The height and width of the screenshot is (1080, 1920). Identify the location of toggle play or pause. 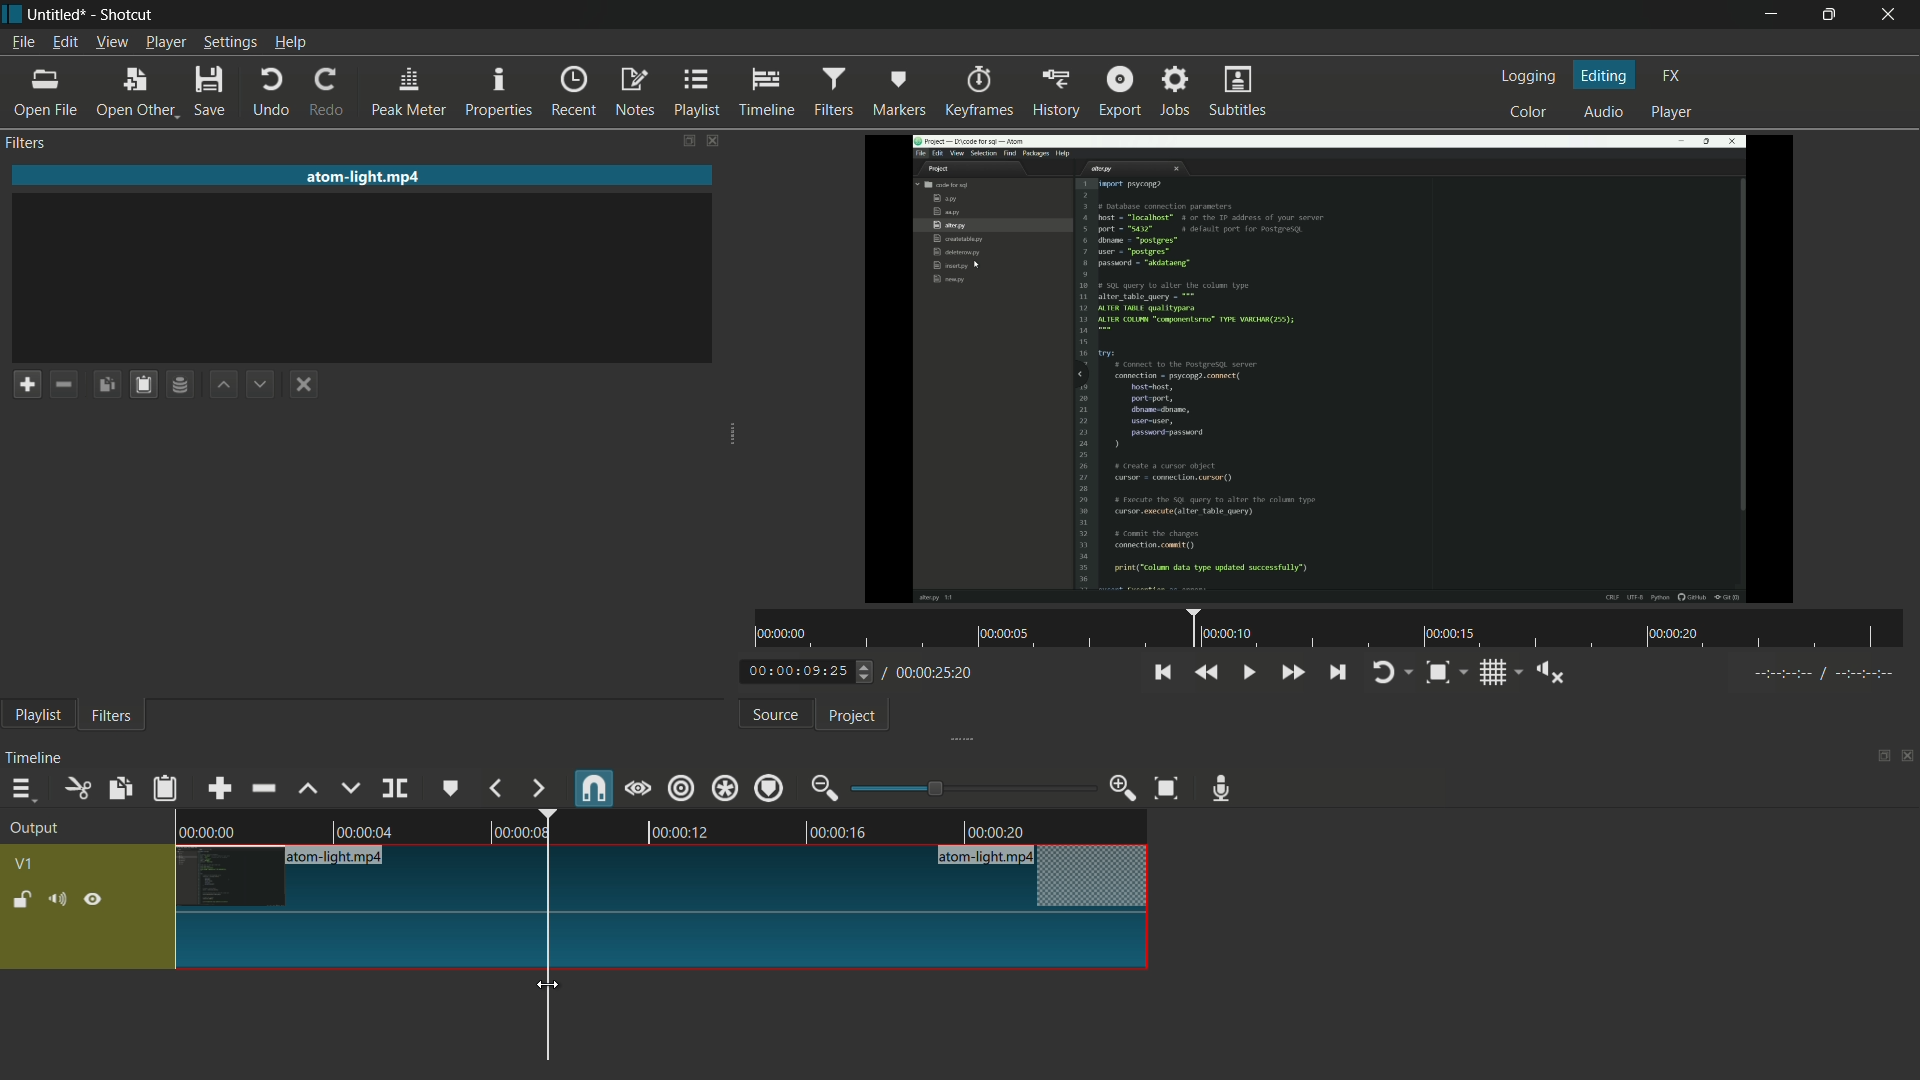
(1246, 670).